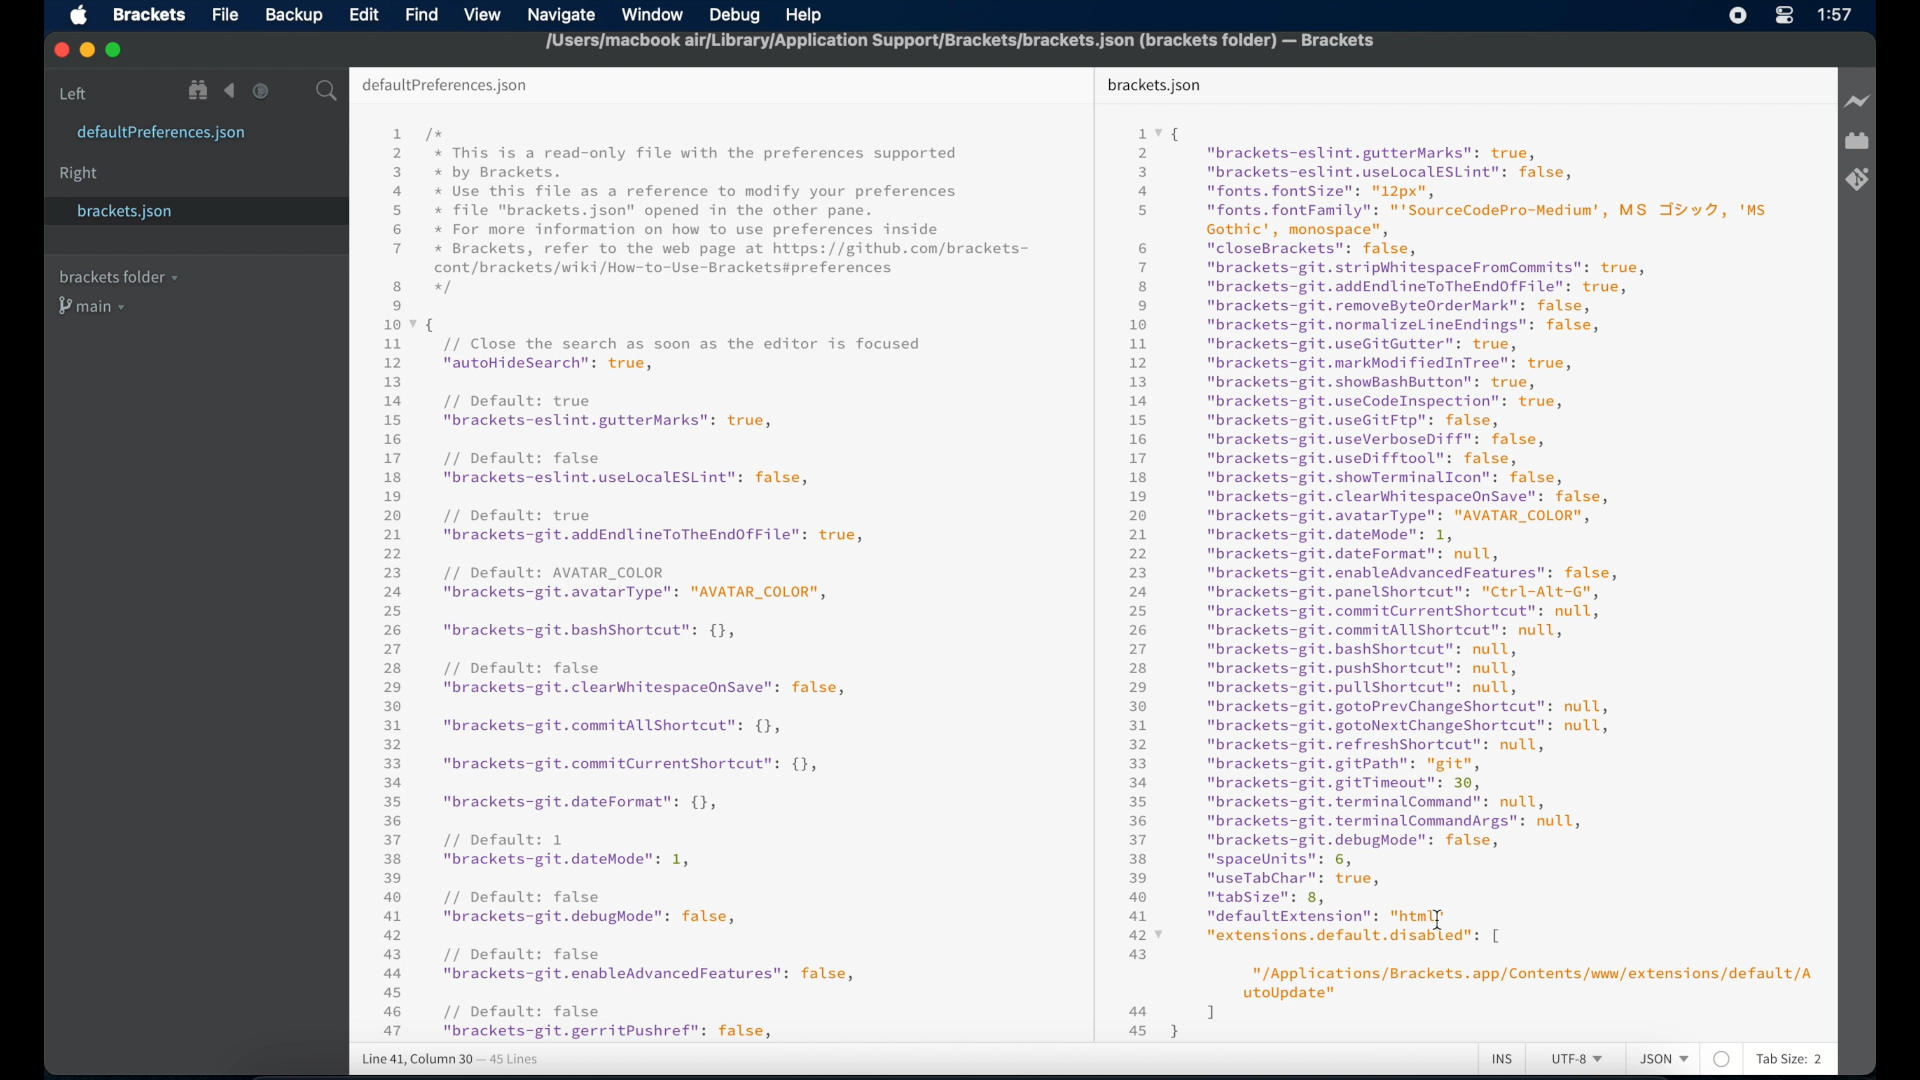 The width and height of the screenshot is (1920, 1080). I want to click on tab size: 2, so click(1790, 1060).